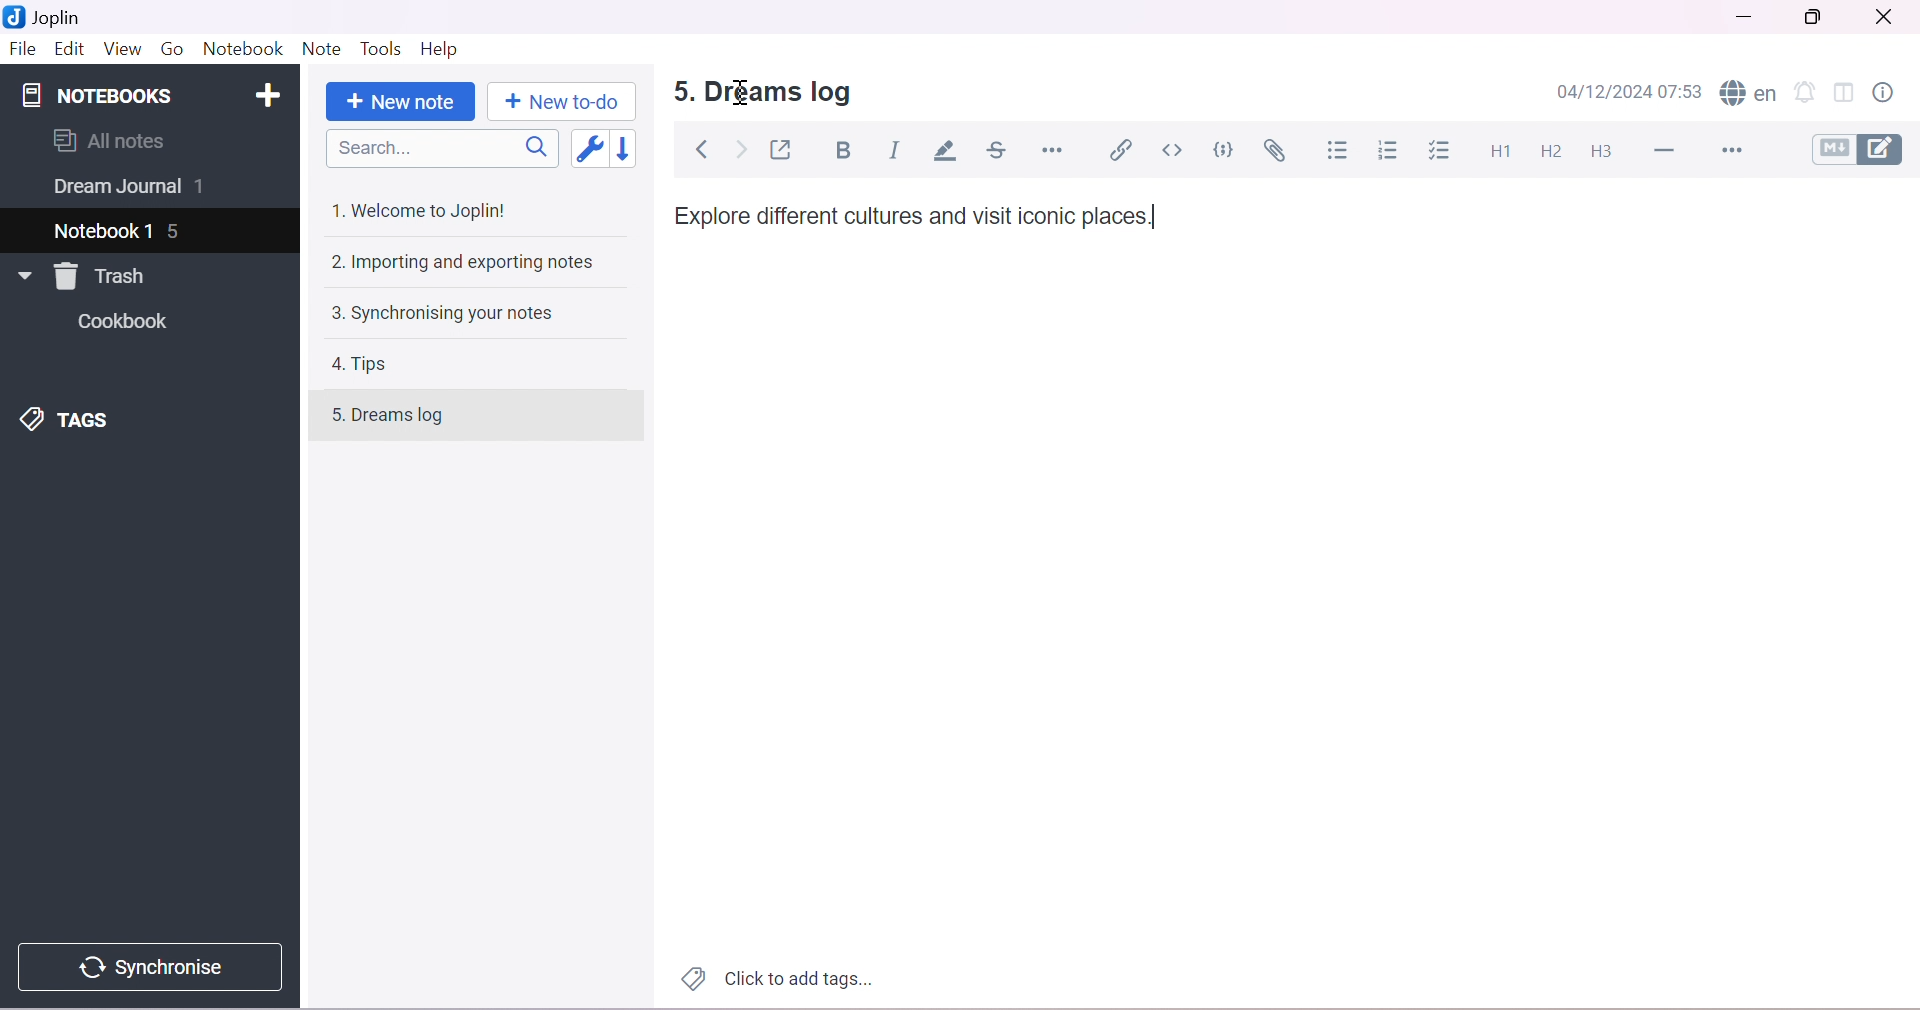 This screenshot has width=1920, height=1010. I want to click on Set alarm, so click(1808, 93).